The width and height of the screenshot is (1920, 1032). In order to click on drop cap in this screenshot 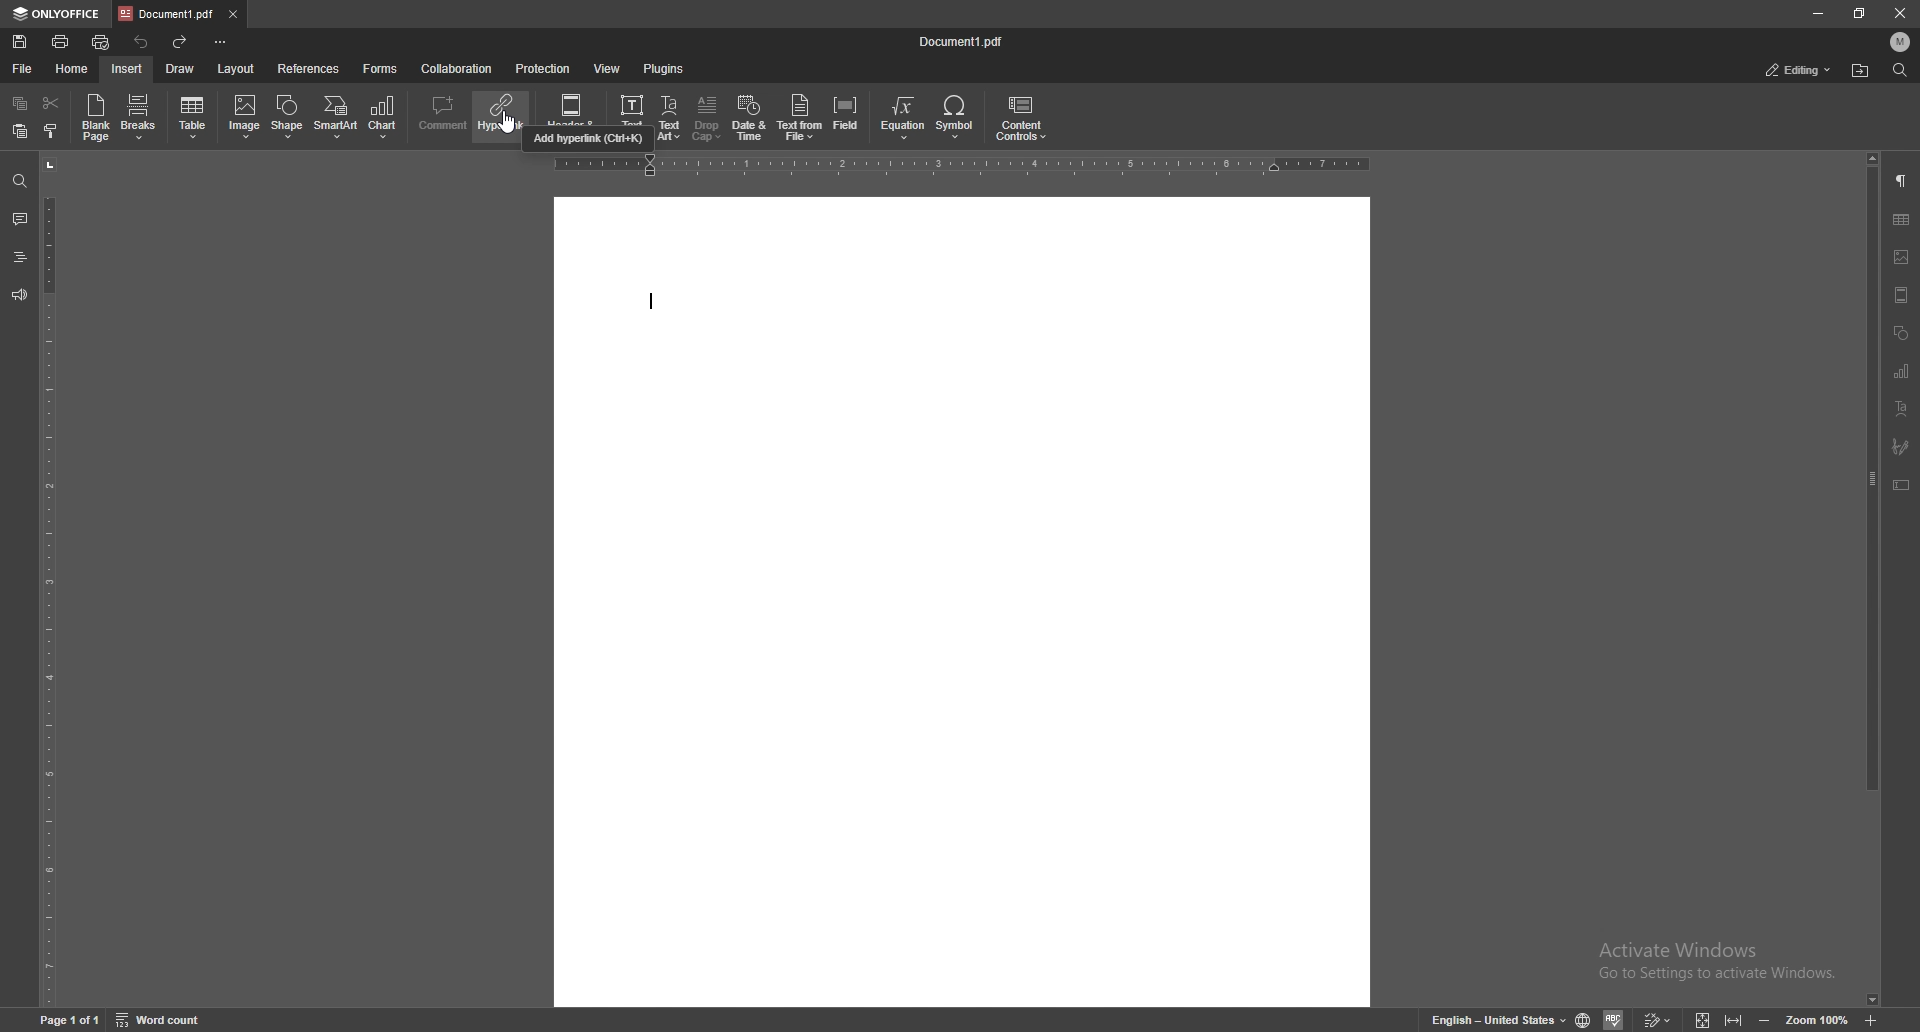, I will do `click(707, 118)`.